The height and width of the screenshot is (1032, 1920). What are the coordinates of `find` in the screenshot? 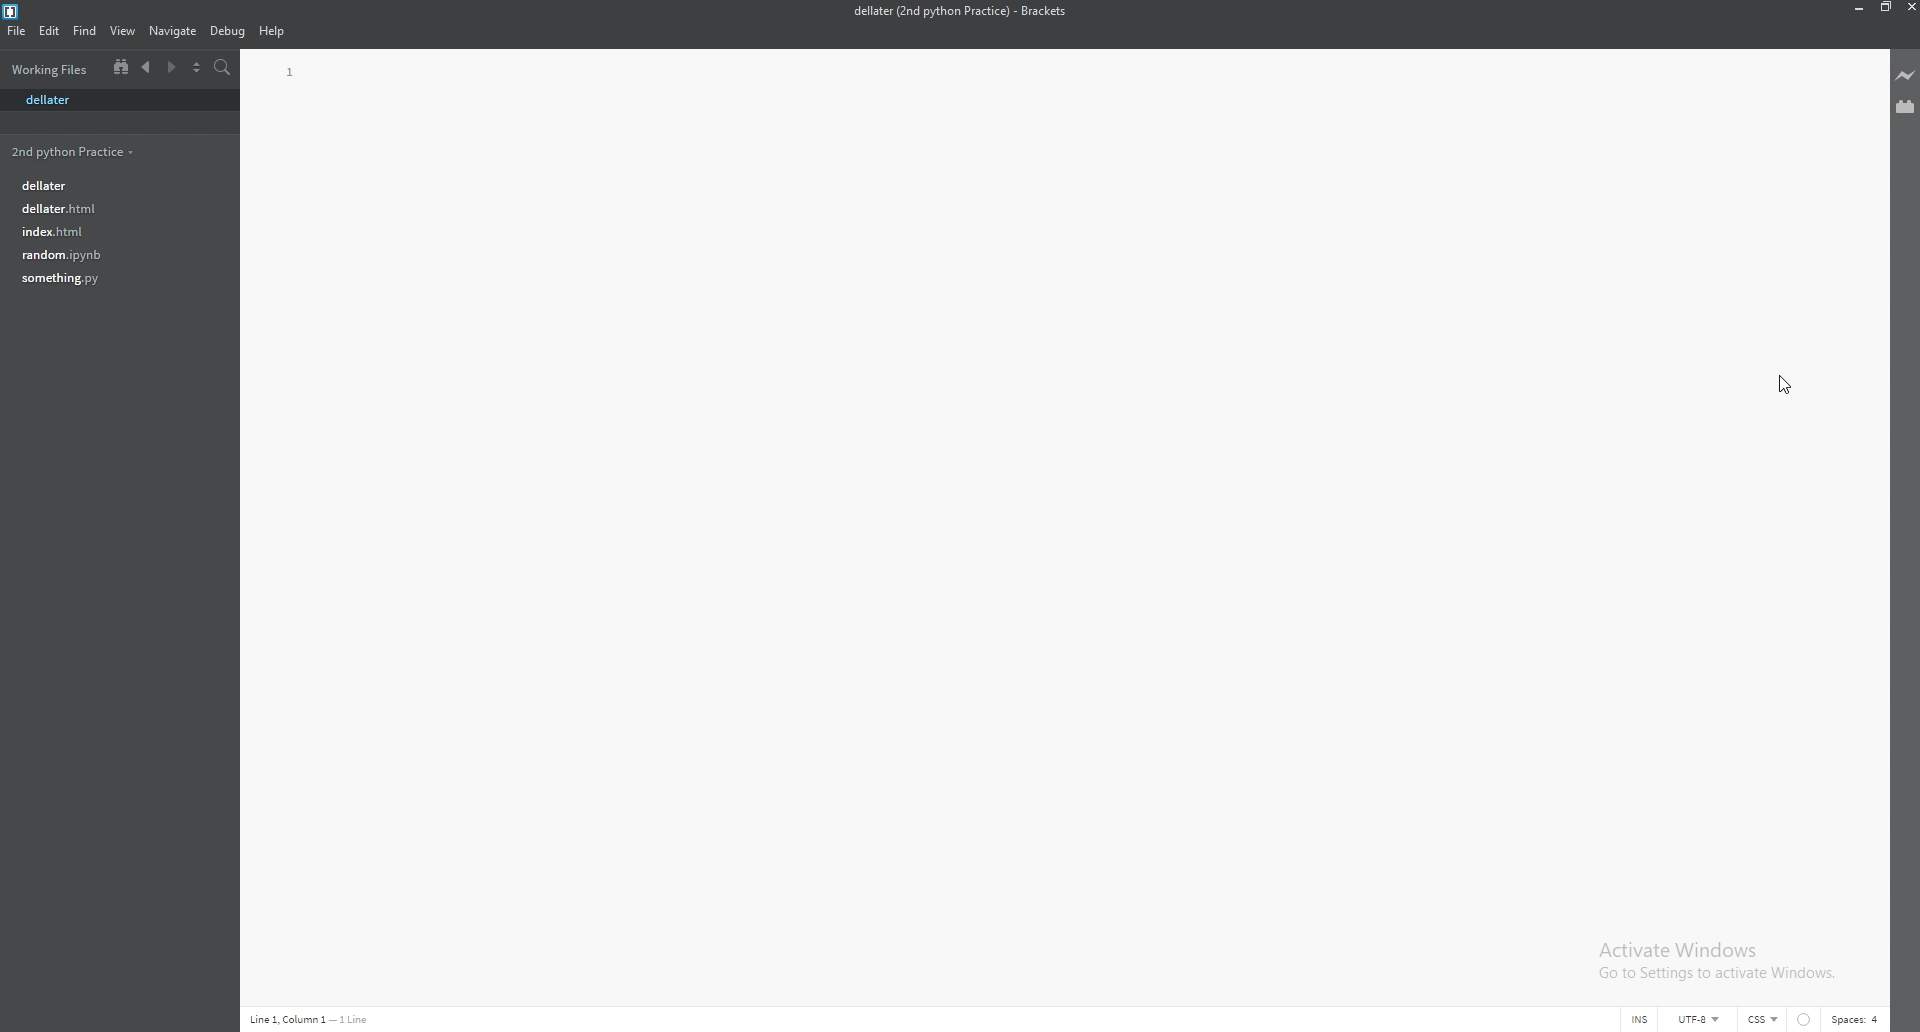 It's located at (86, 31).